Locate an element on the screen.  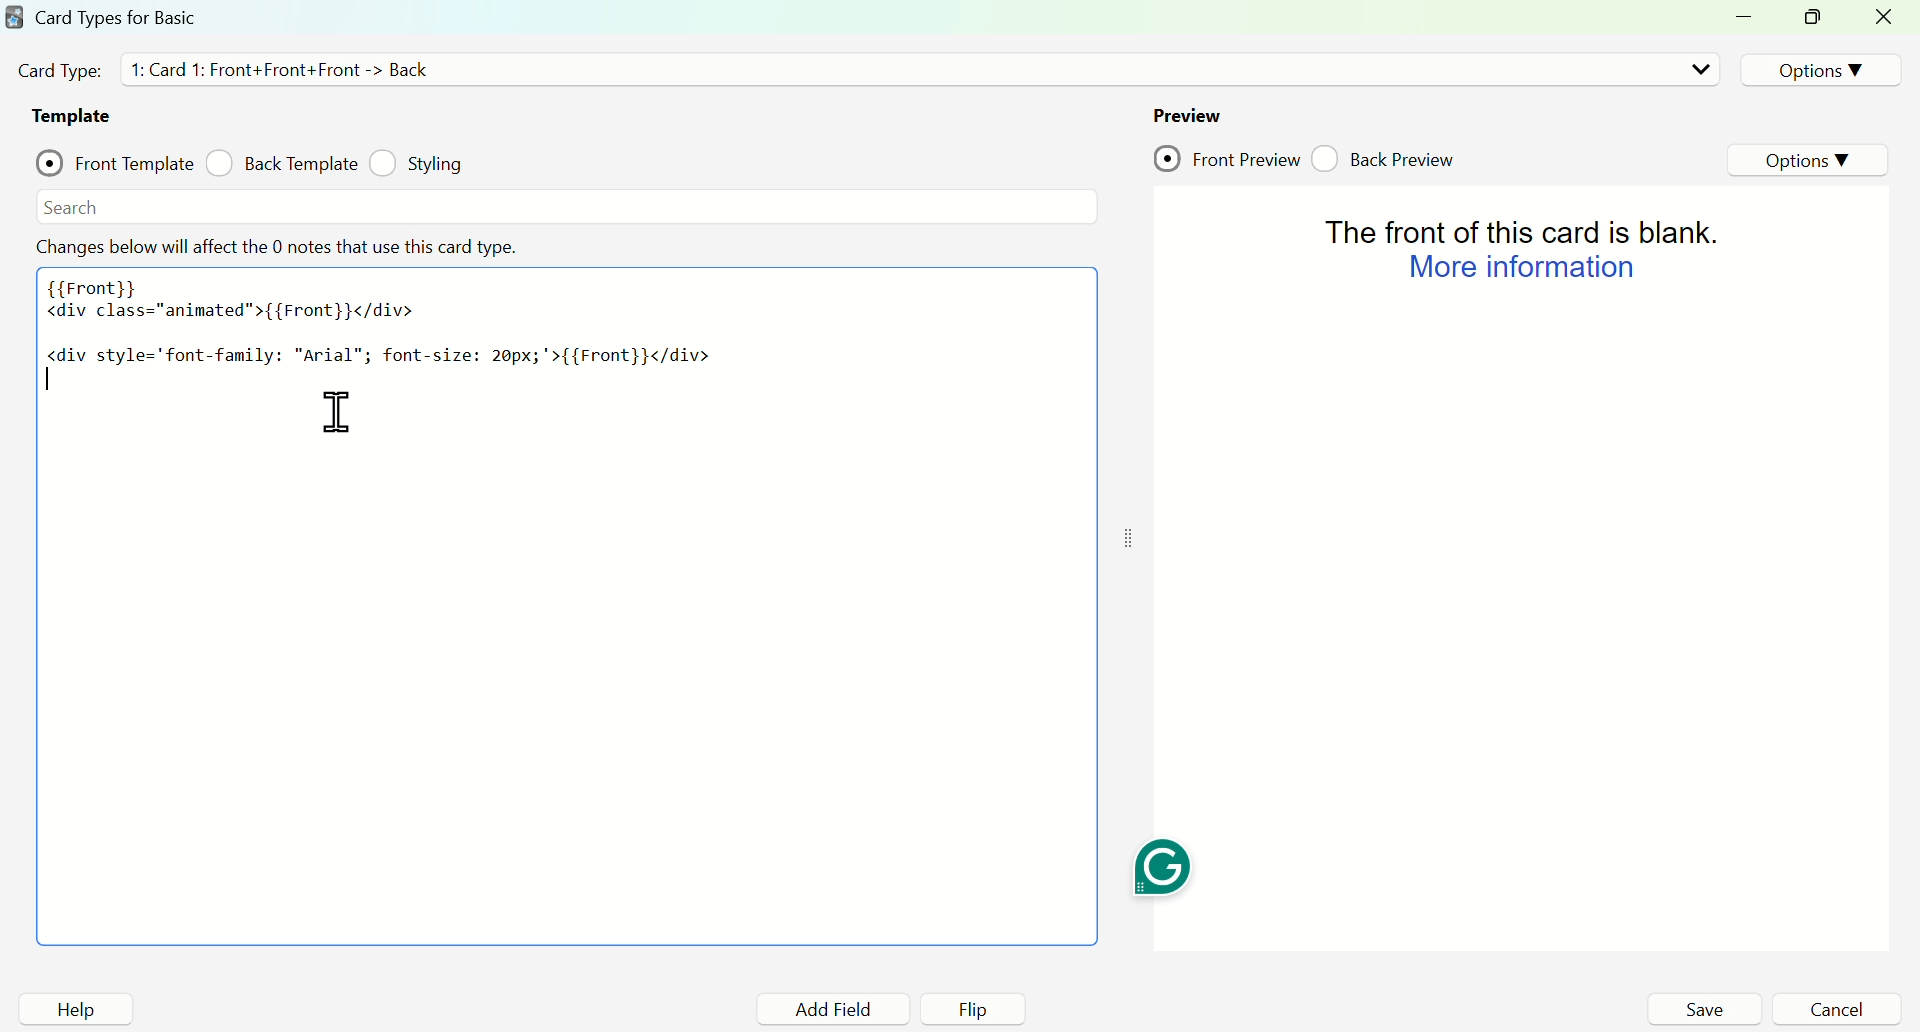
back preview is located at coordinates (1389, 158).